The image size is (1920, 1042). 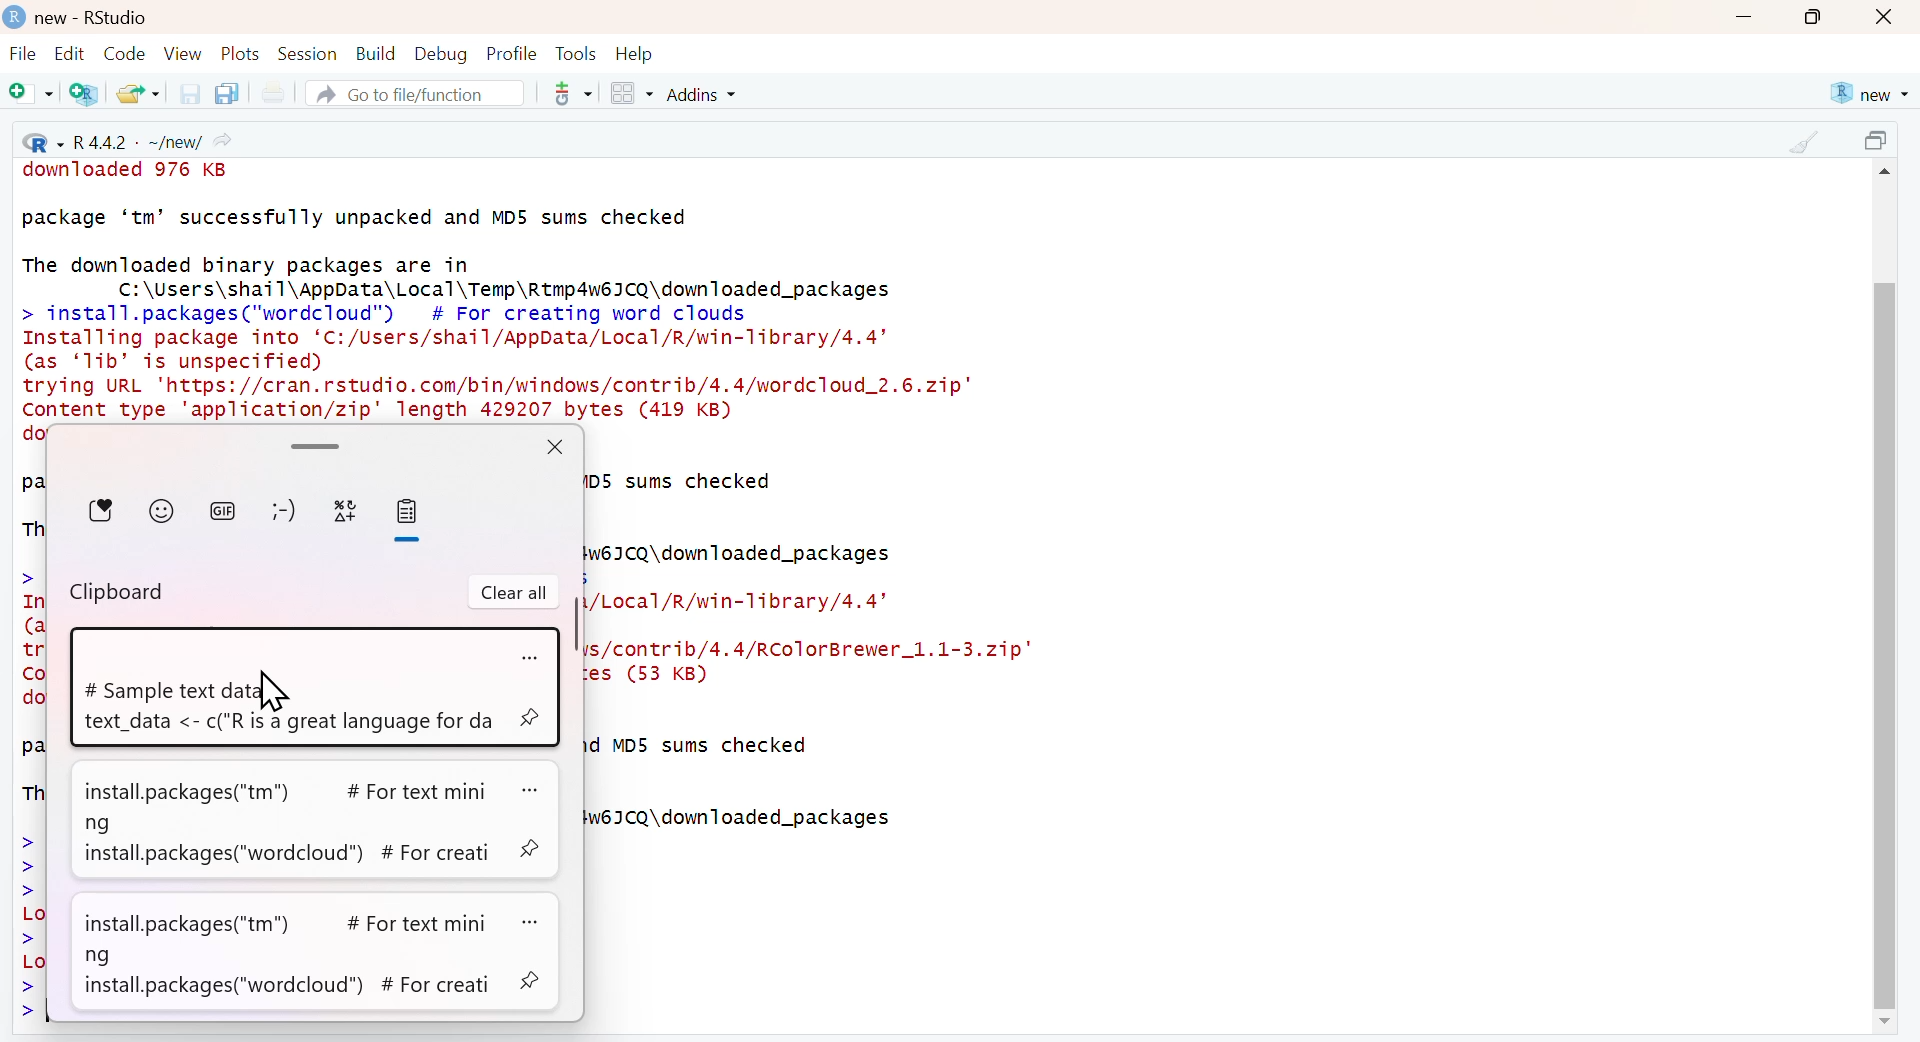 What do you see at coordinates (377, 54) in the screenshot?
I see `Build` at bounding box center [377, 54].